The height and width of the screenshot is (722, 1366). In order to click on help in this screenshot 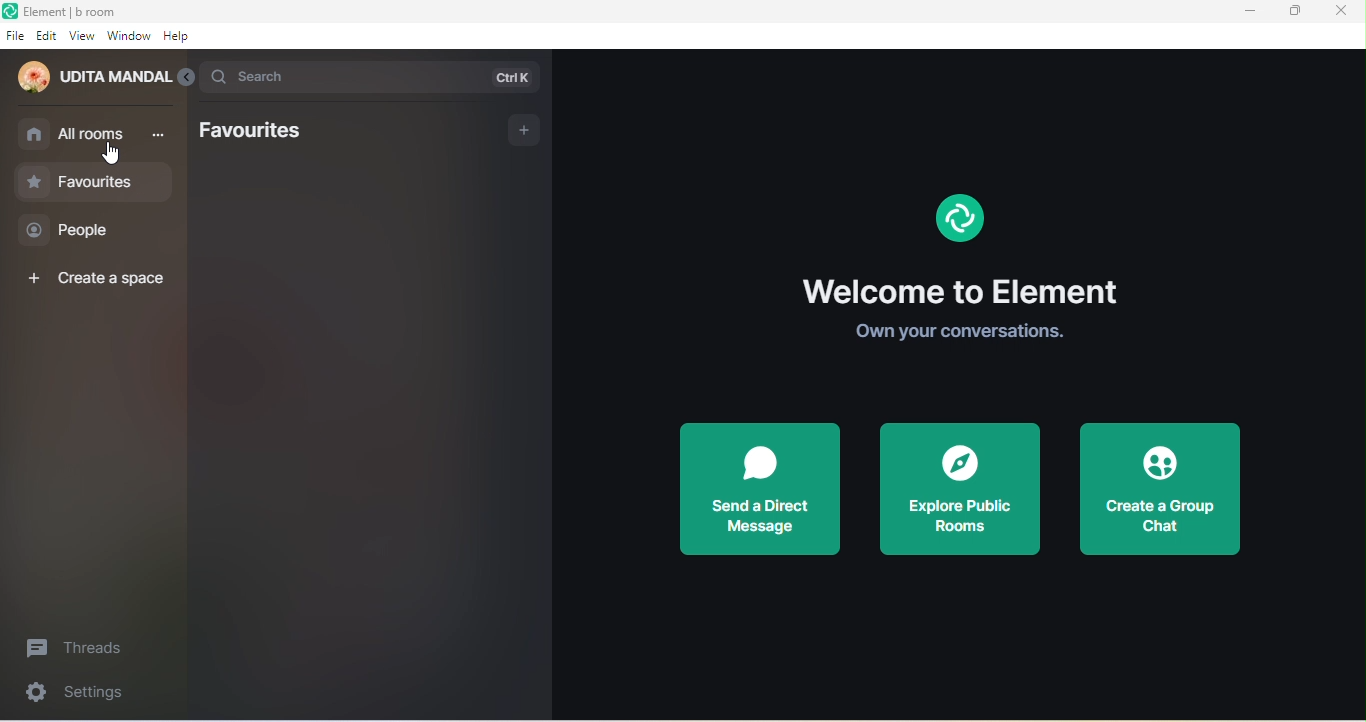, I will do `click(184, 39)`.